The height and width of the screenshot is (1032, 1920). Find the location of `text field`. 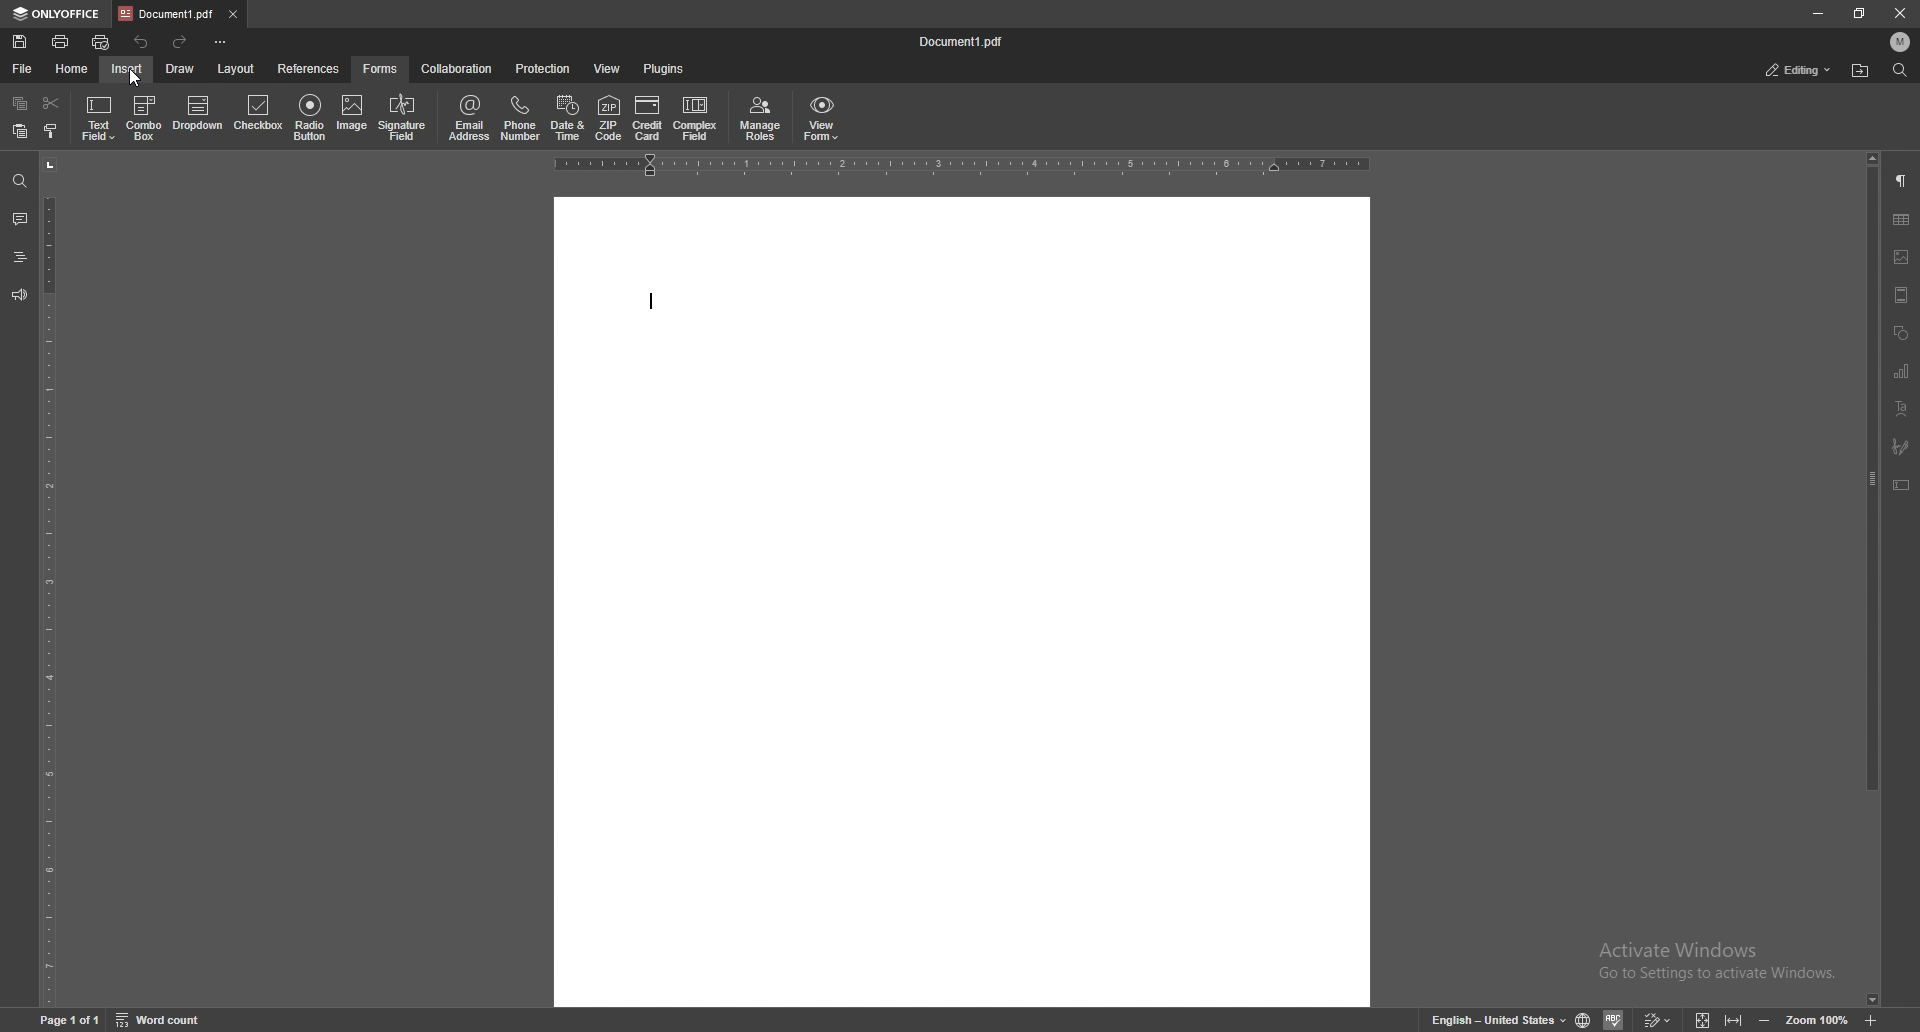

text field is located at coordinates (99, 118).